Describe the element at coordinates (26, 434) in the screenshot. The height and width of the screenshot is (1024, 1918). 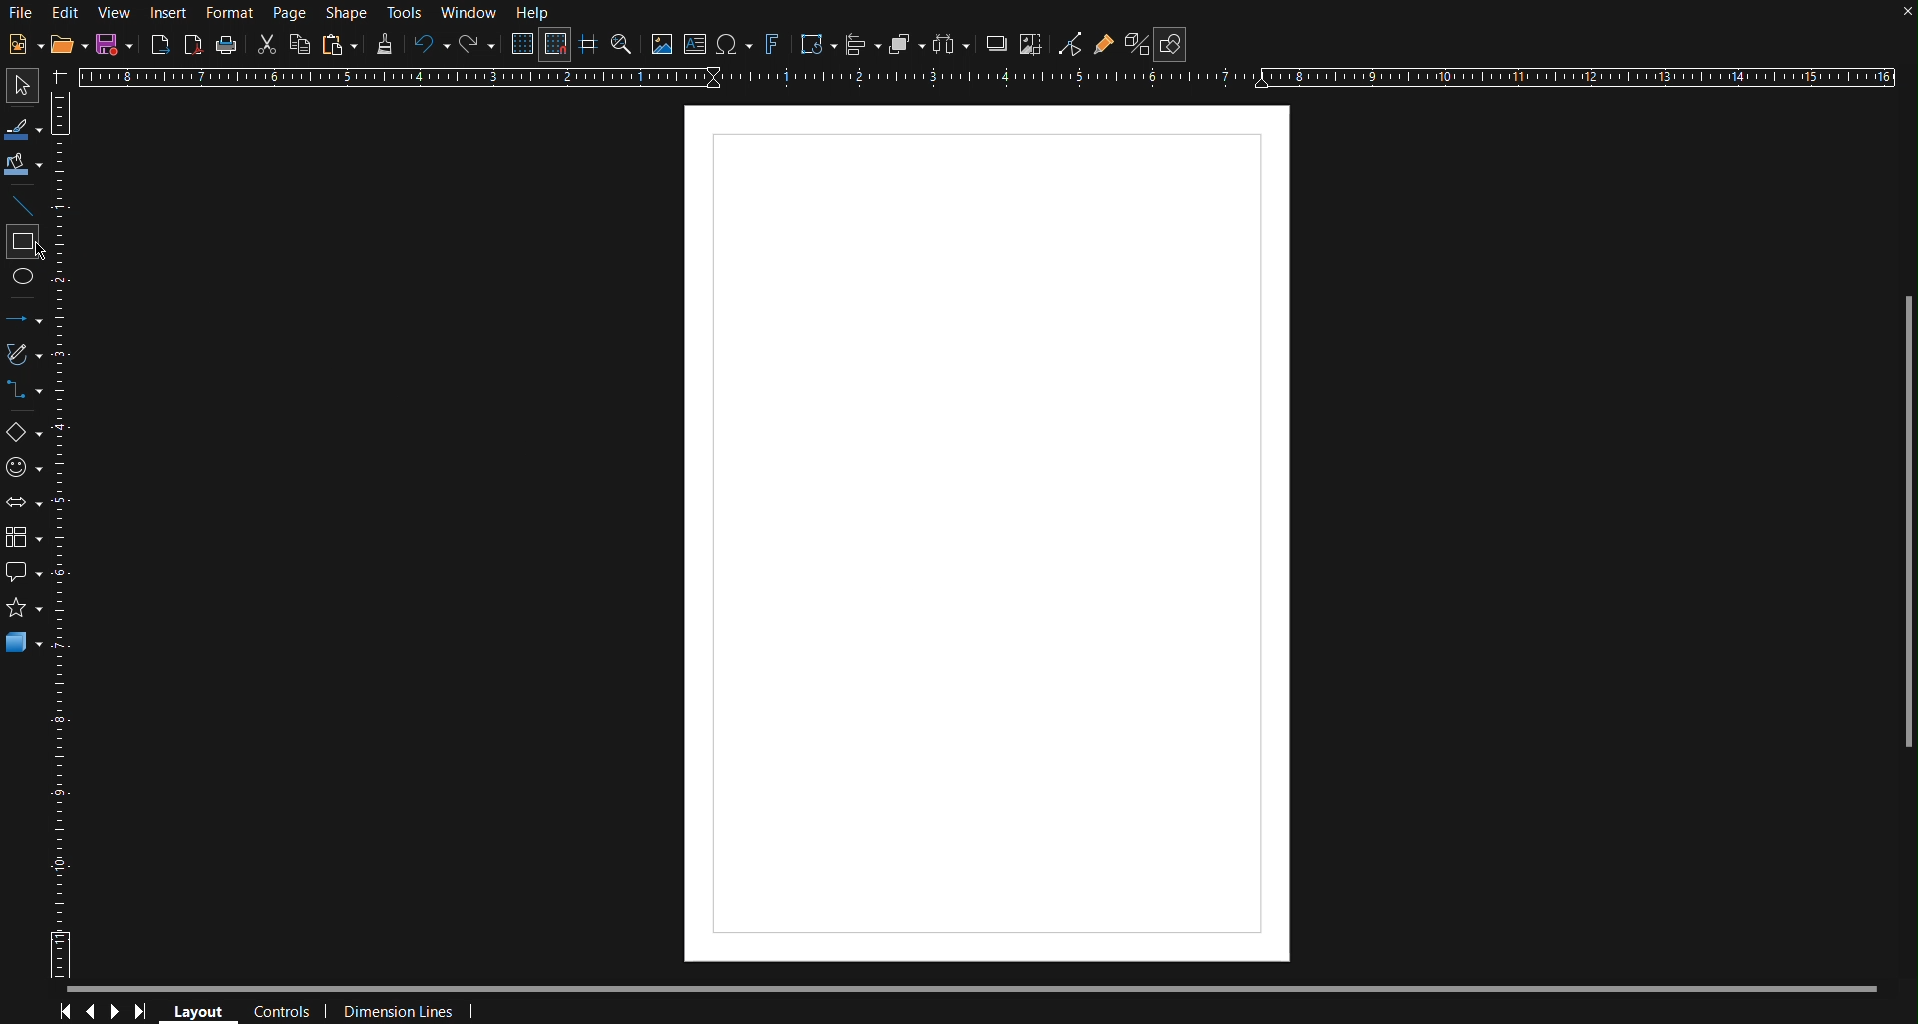
I see `Basic Shapes` at that location.